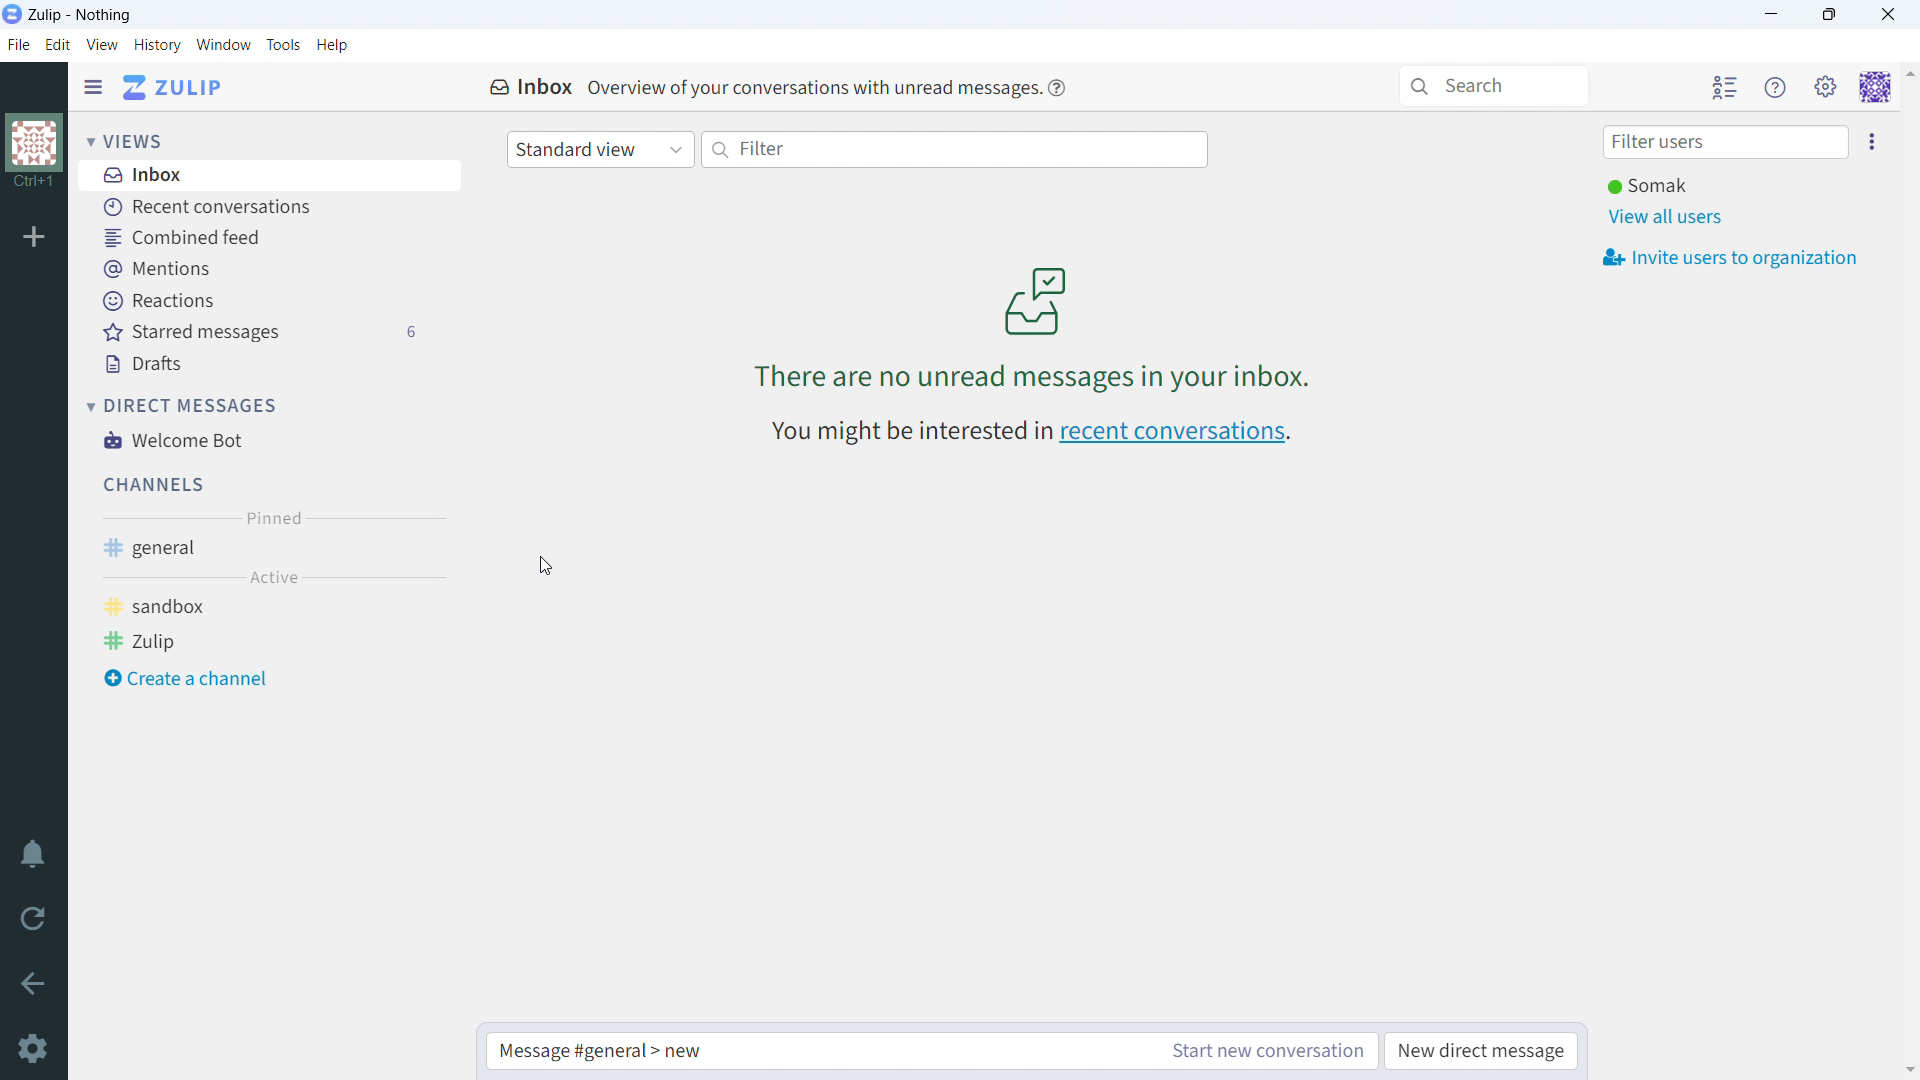 The image size is (1920, 1080). What do you see at coordinates (185, 405) in the screenshot?
I see `direct messages` at bounding box center [185, 405].